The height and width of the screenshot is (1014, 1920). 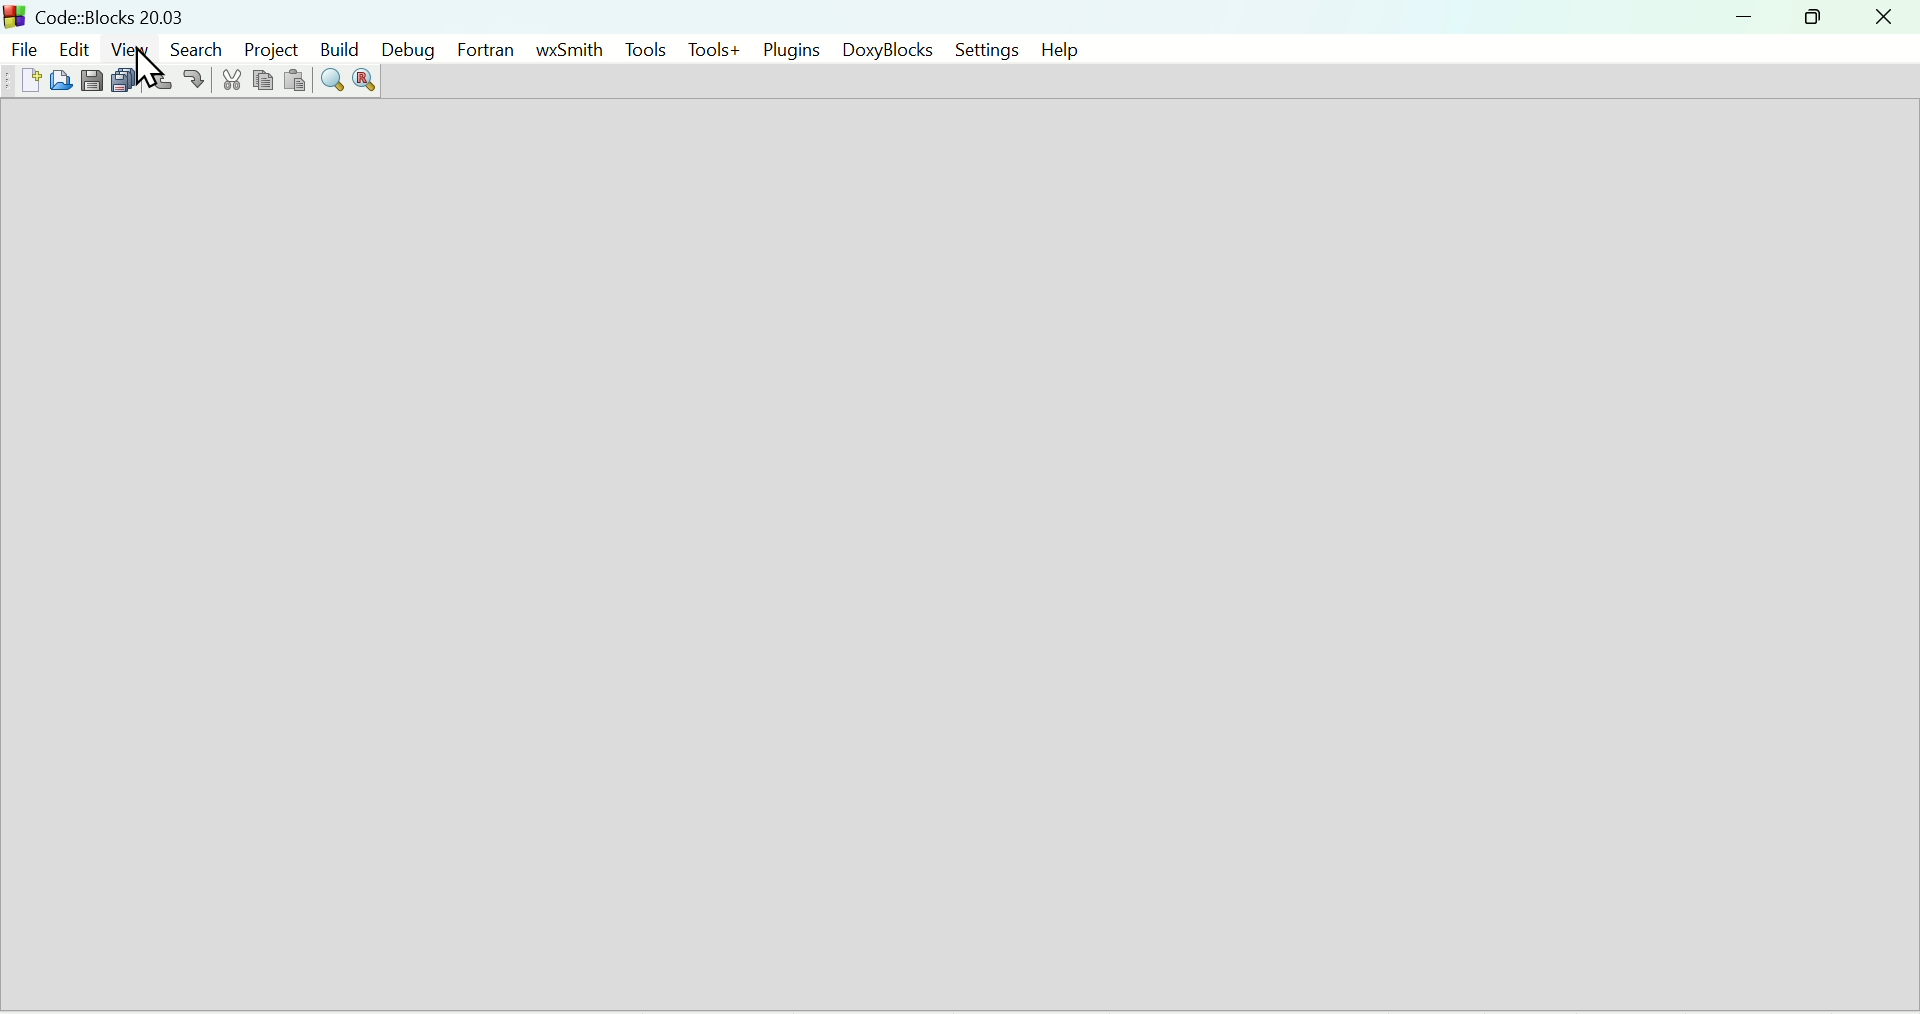 I want to click on Code: Blocks Version, so click(x=115, y=14).